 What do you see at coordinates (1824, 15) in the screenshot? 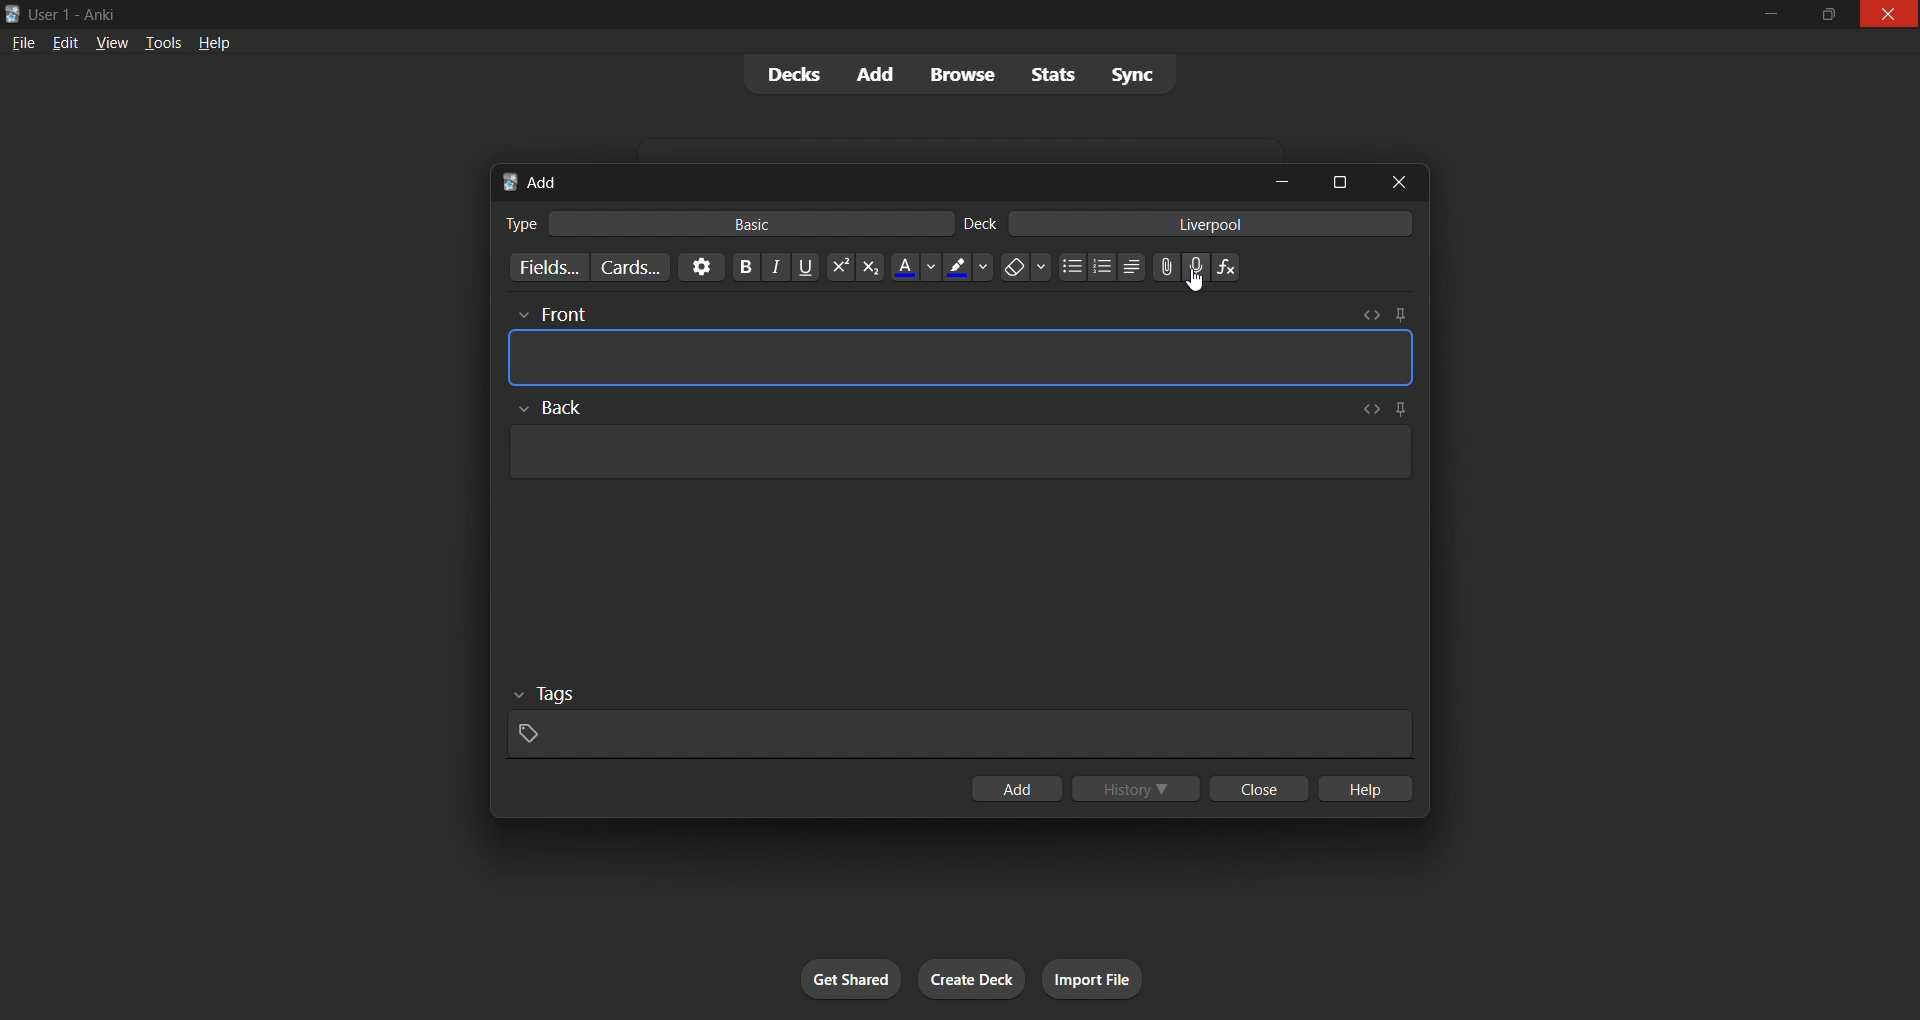
I see `maximize/restore` at bounding box center [1824, 15].